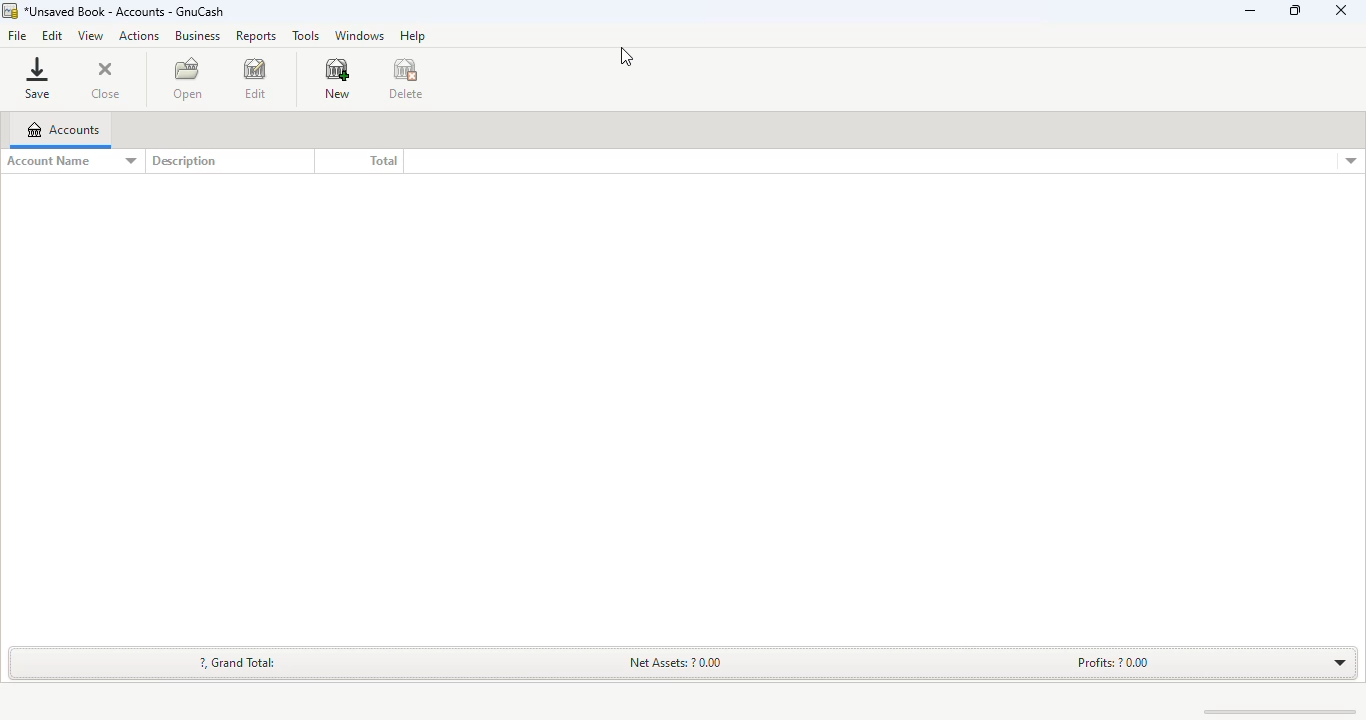  I want to click on help, so click(412, 35).